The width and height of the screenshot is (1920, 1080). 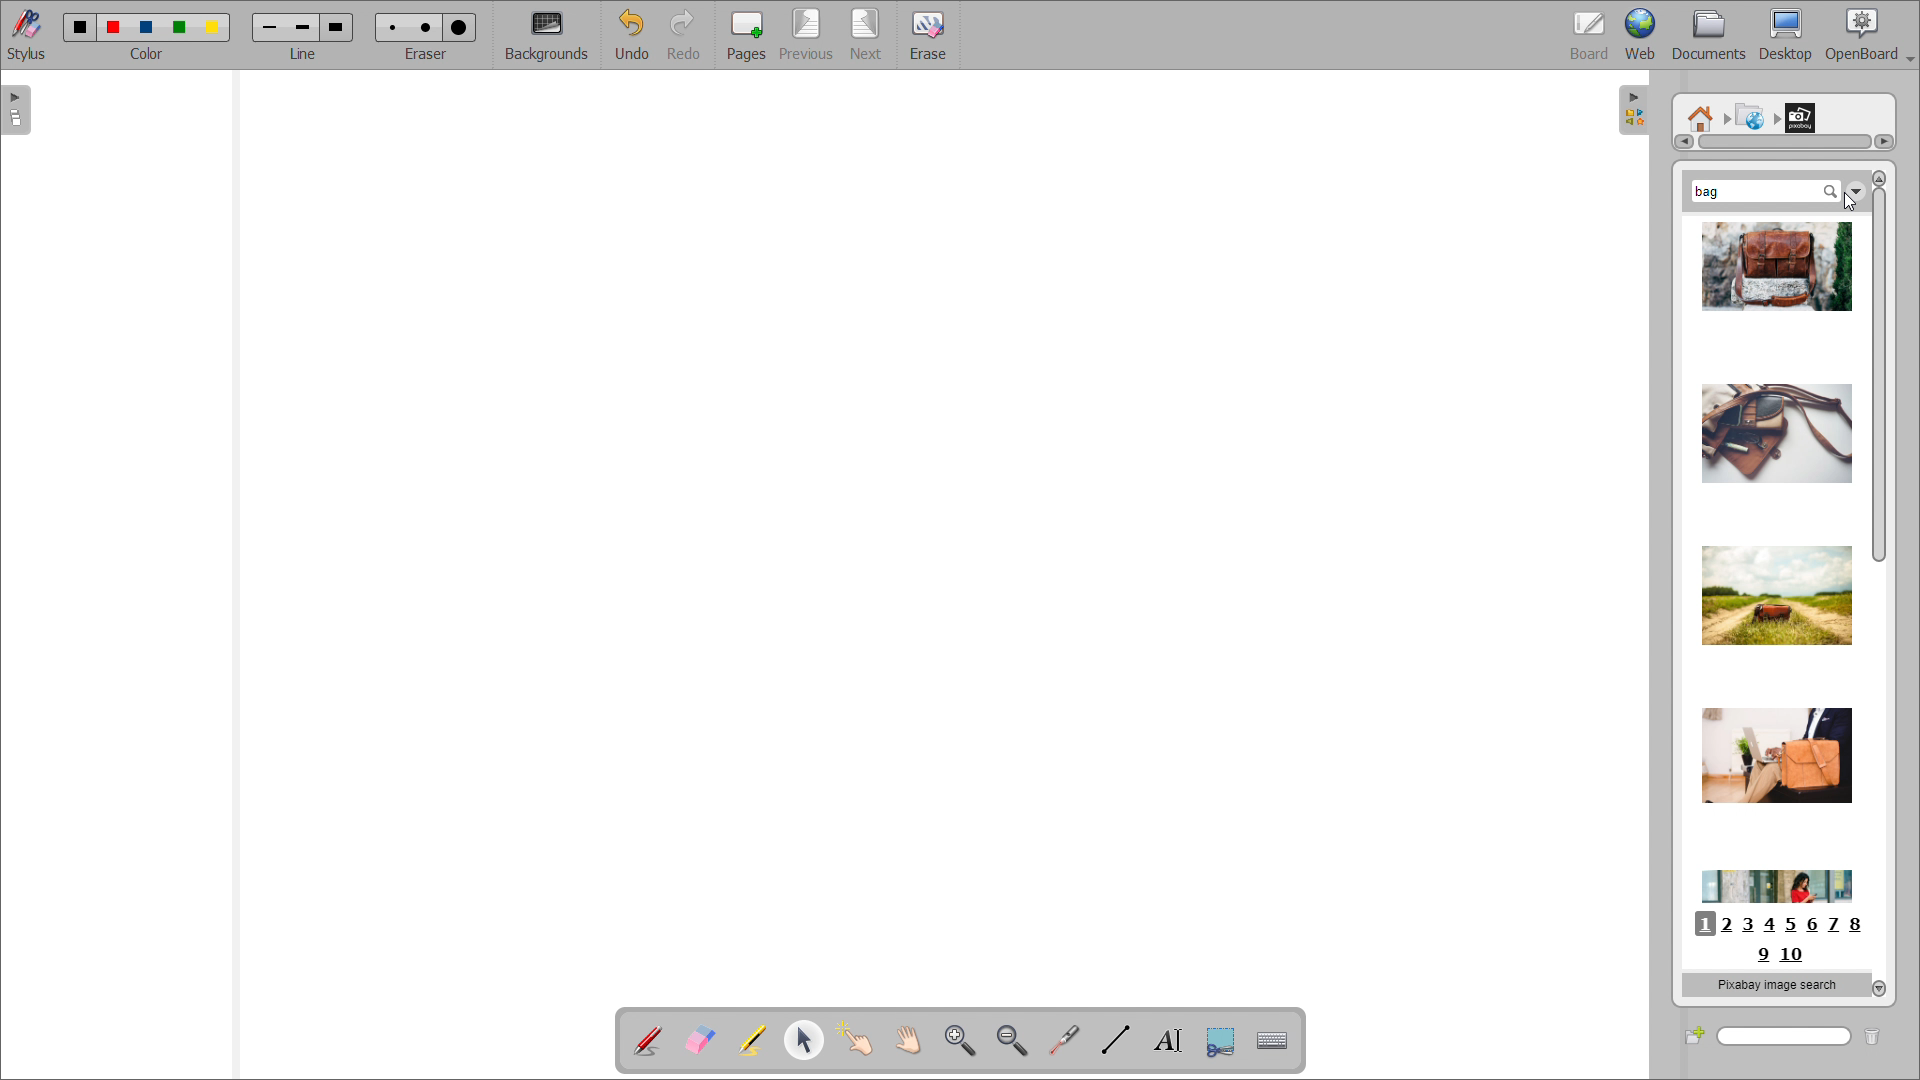 I want to click on Medium line, so click(x=305, y=26).